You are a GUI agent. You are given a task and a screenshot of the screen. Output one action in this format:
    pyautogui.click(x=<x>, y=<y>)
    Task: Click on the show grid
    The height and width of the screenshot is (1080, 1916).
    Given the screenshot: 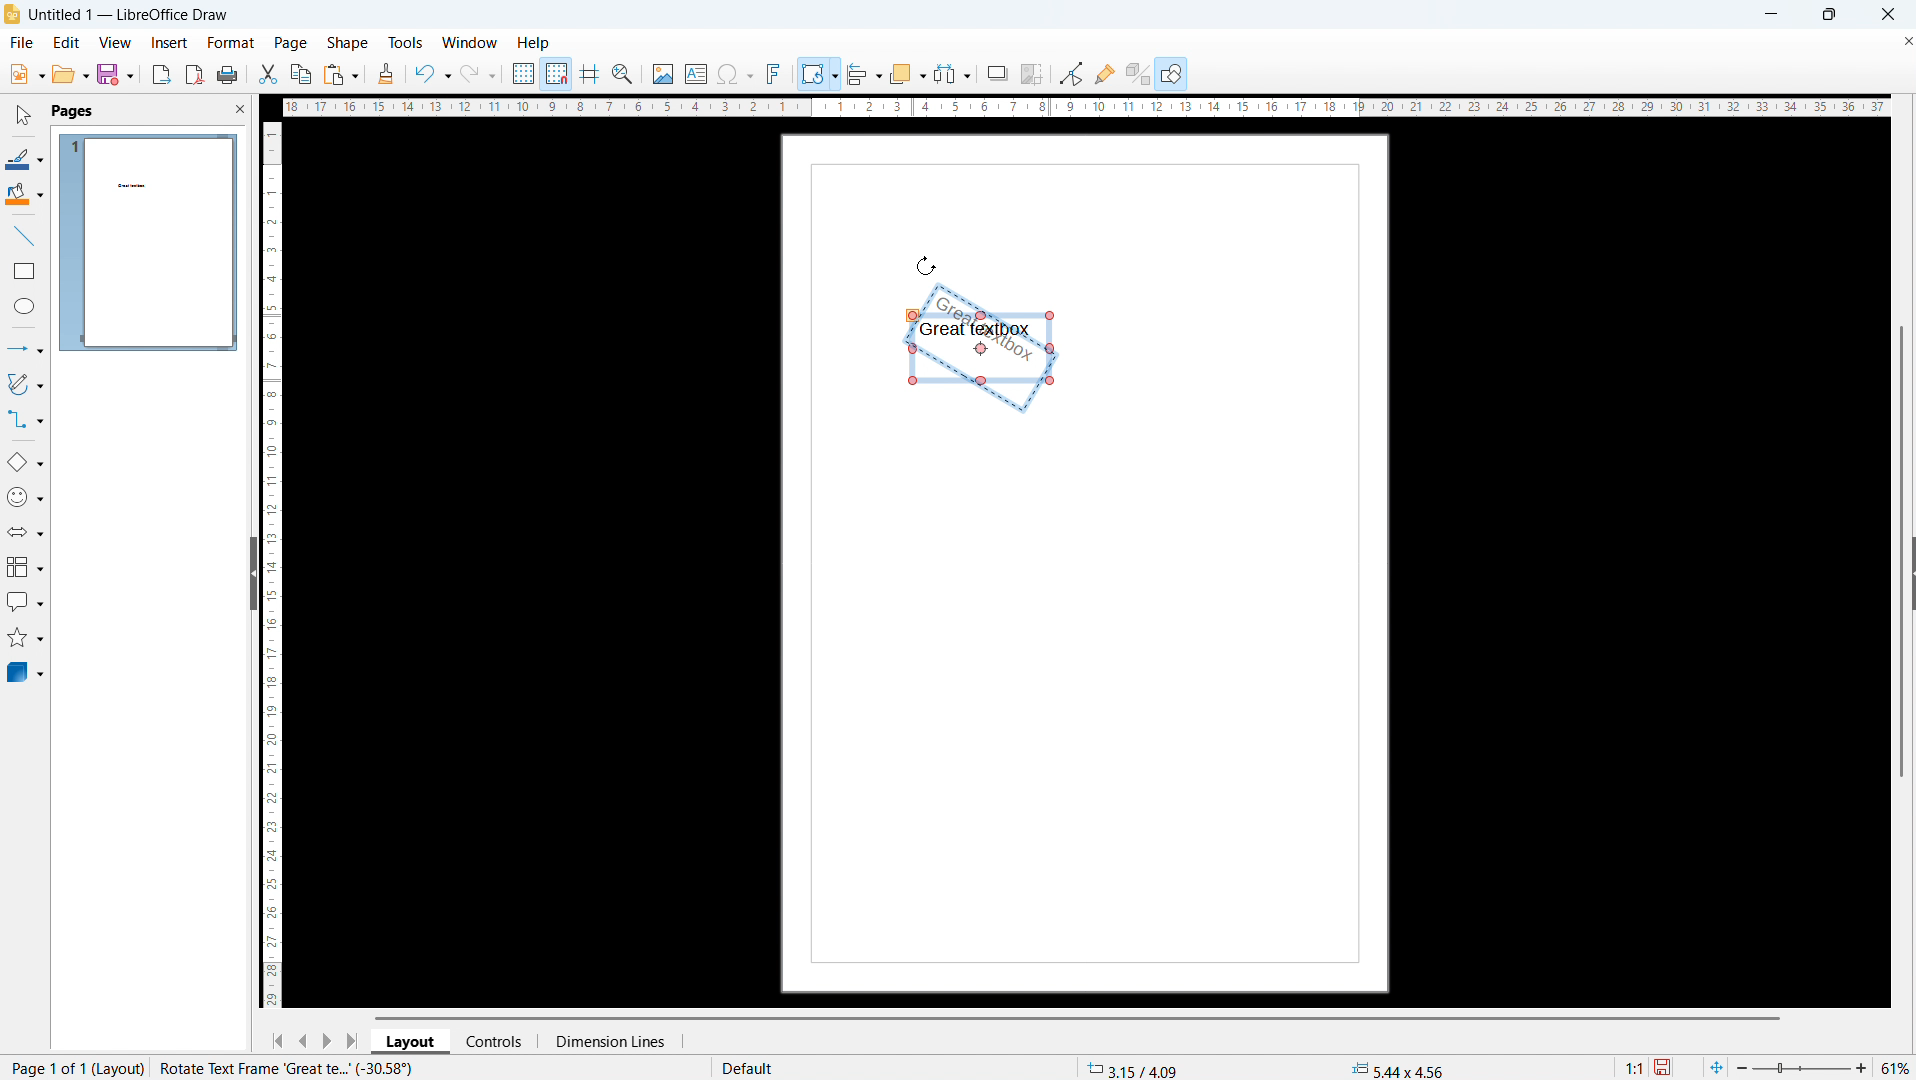 What is the action you would take?
    pyautogui.click(x=523, y=73)
    